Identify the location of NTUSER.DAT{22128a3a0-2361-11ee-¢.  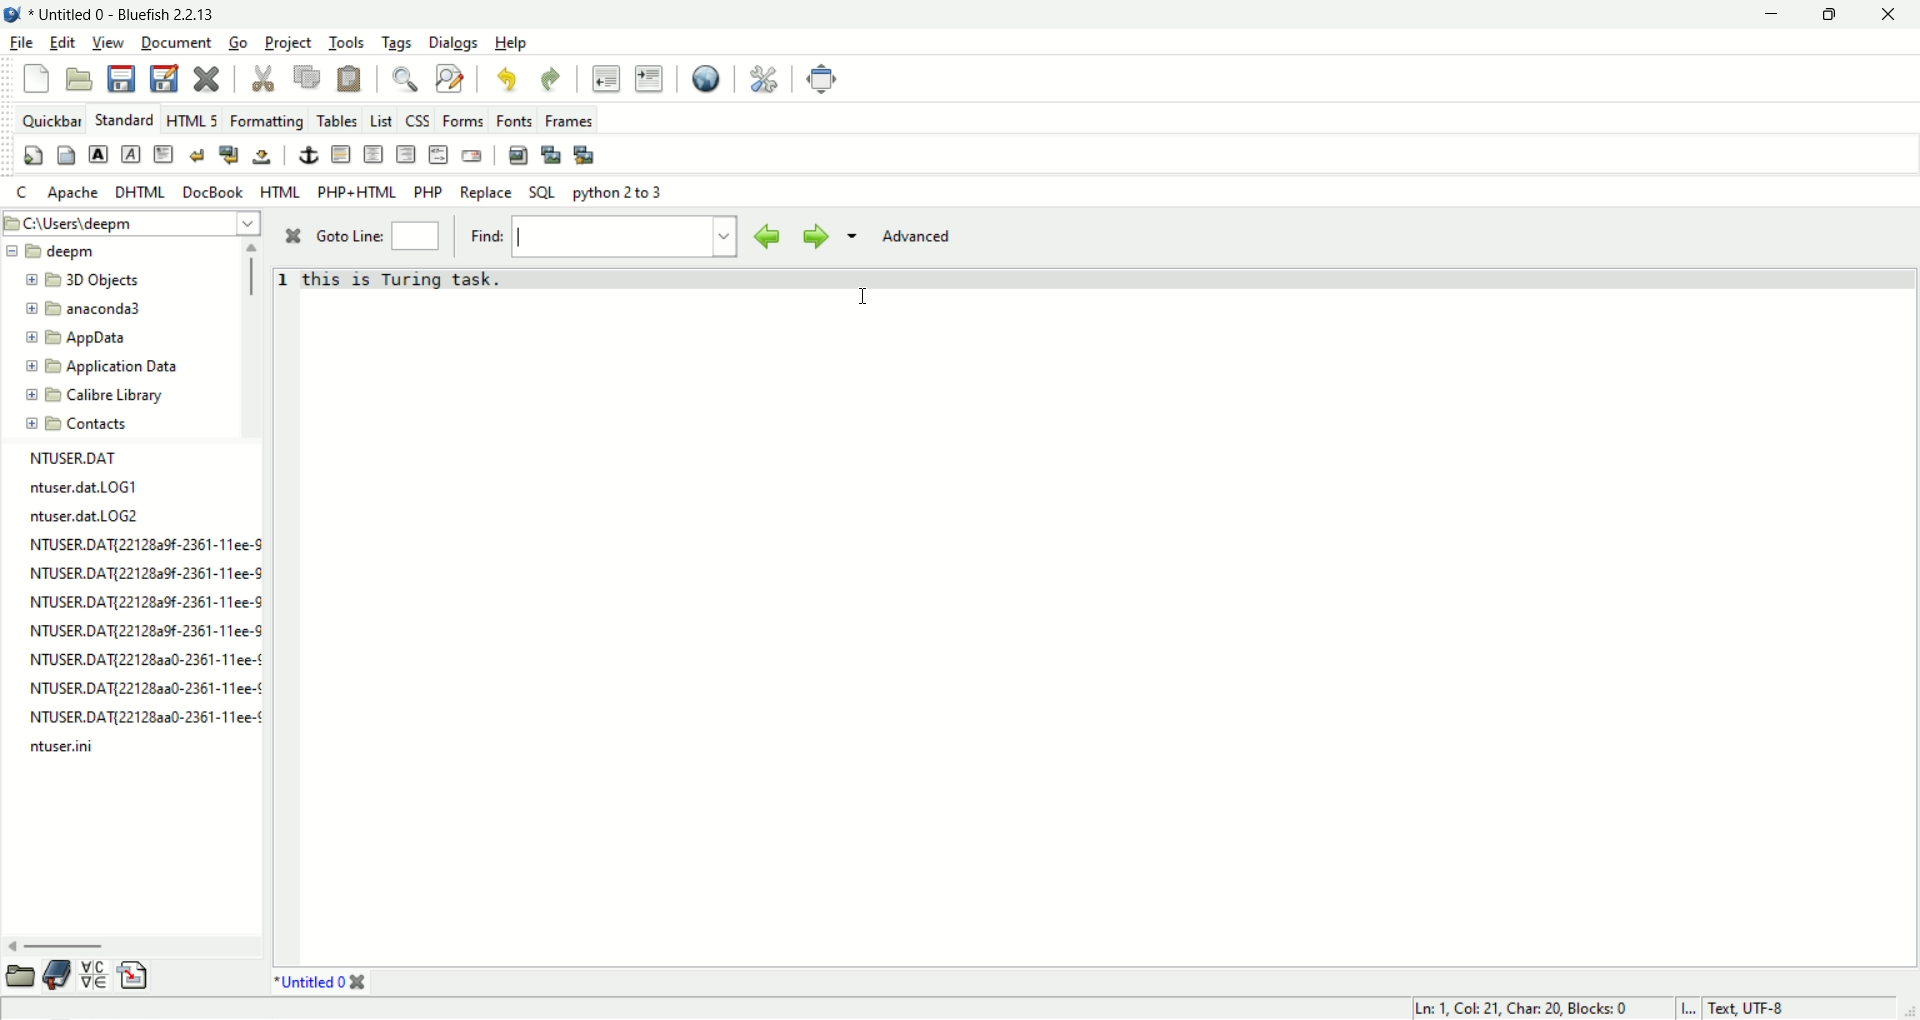
(137, 688).